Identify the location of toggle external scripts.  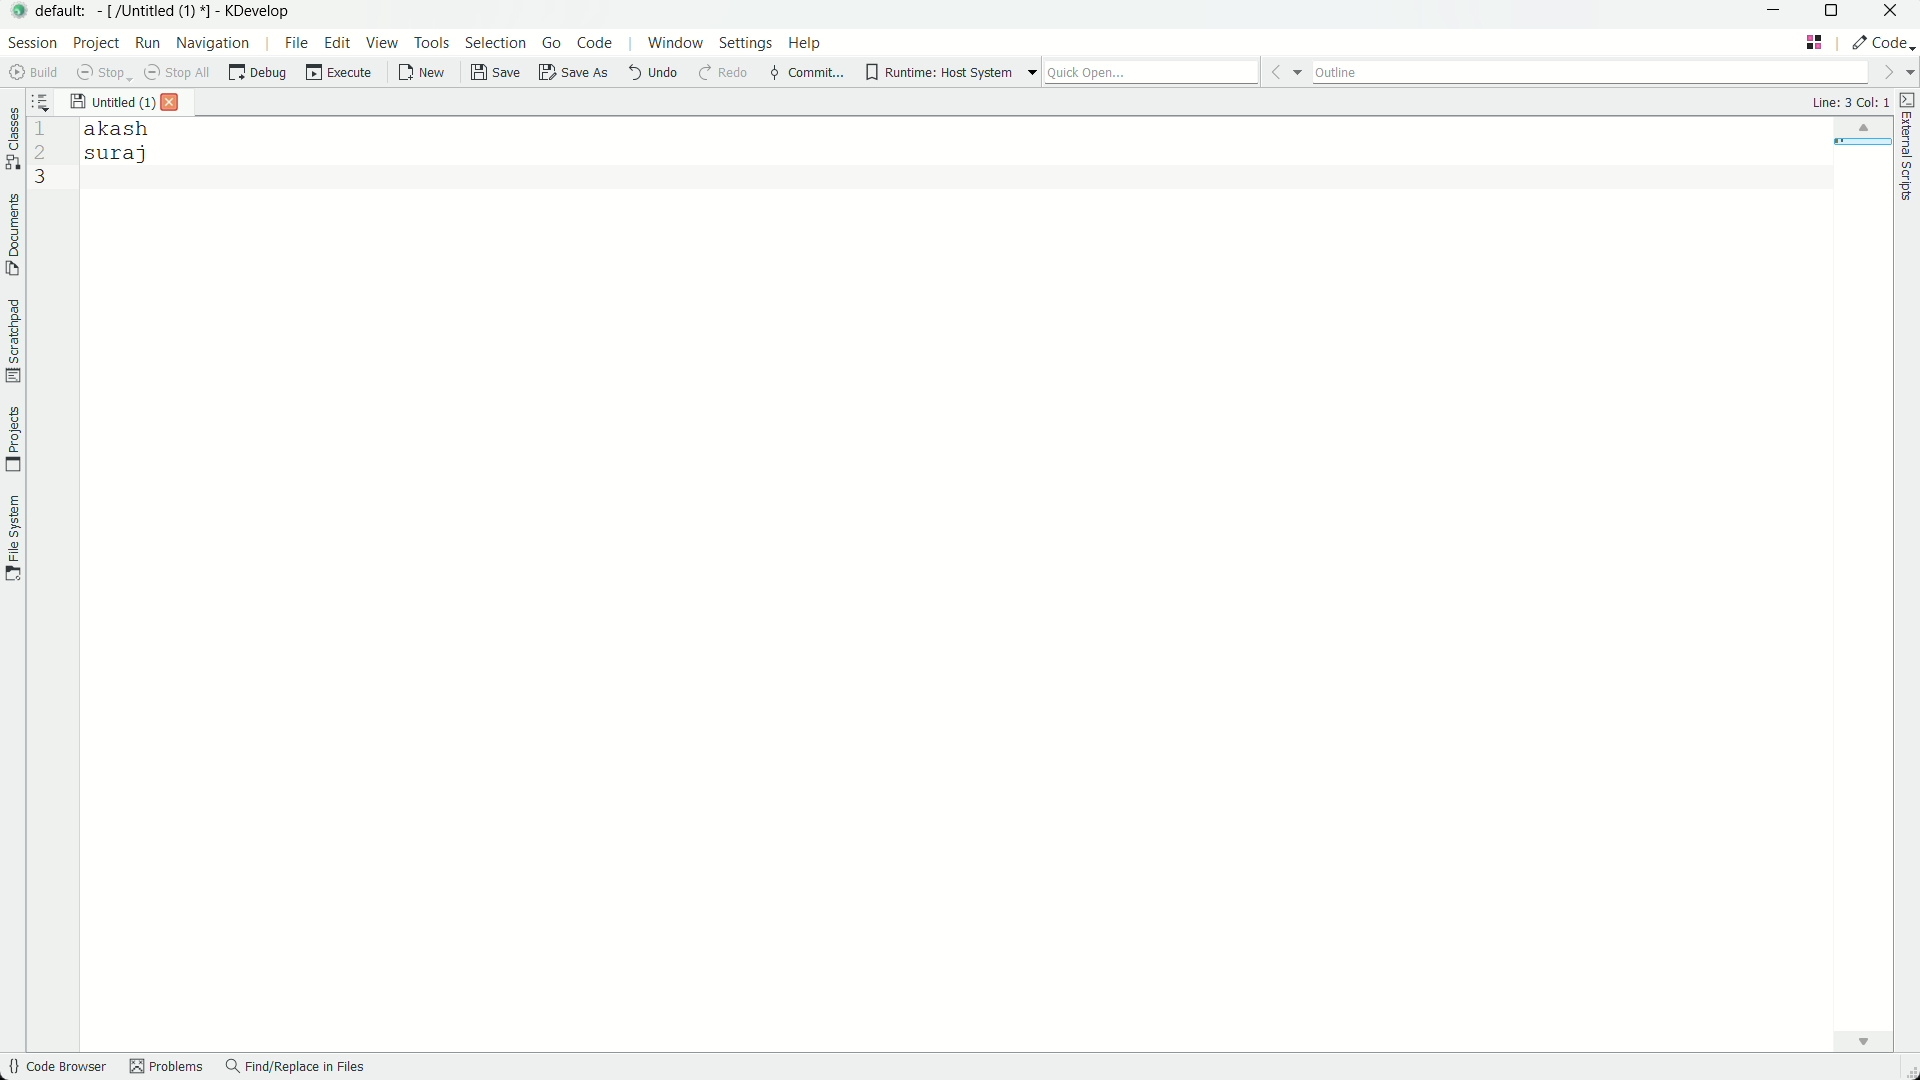
(1908, 147).